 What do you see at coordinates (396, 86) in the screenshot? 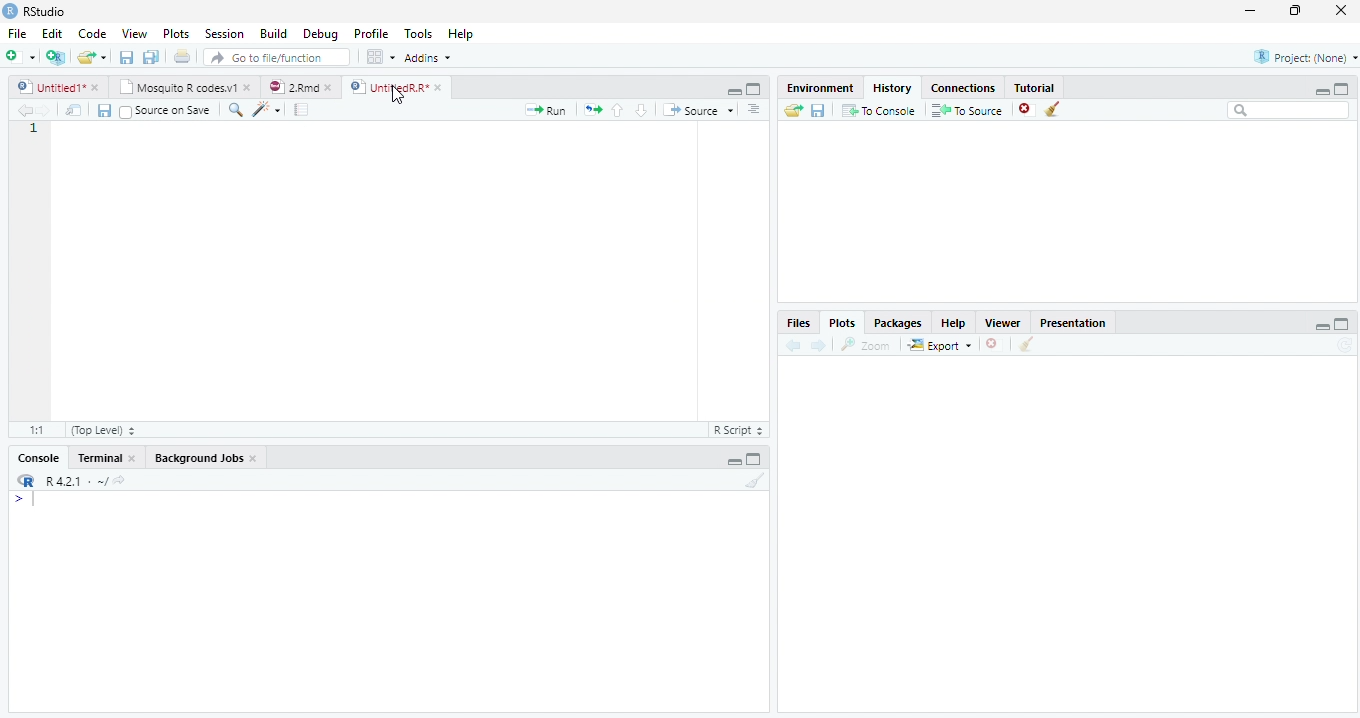
I see `UntitledR.R` at bounding box center [396, 86].